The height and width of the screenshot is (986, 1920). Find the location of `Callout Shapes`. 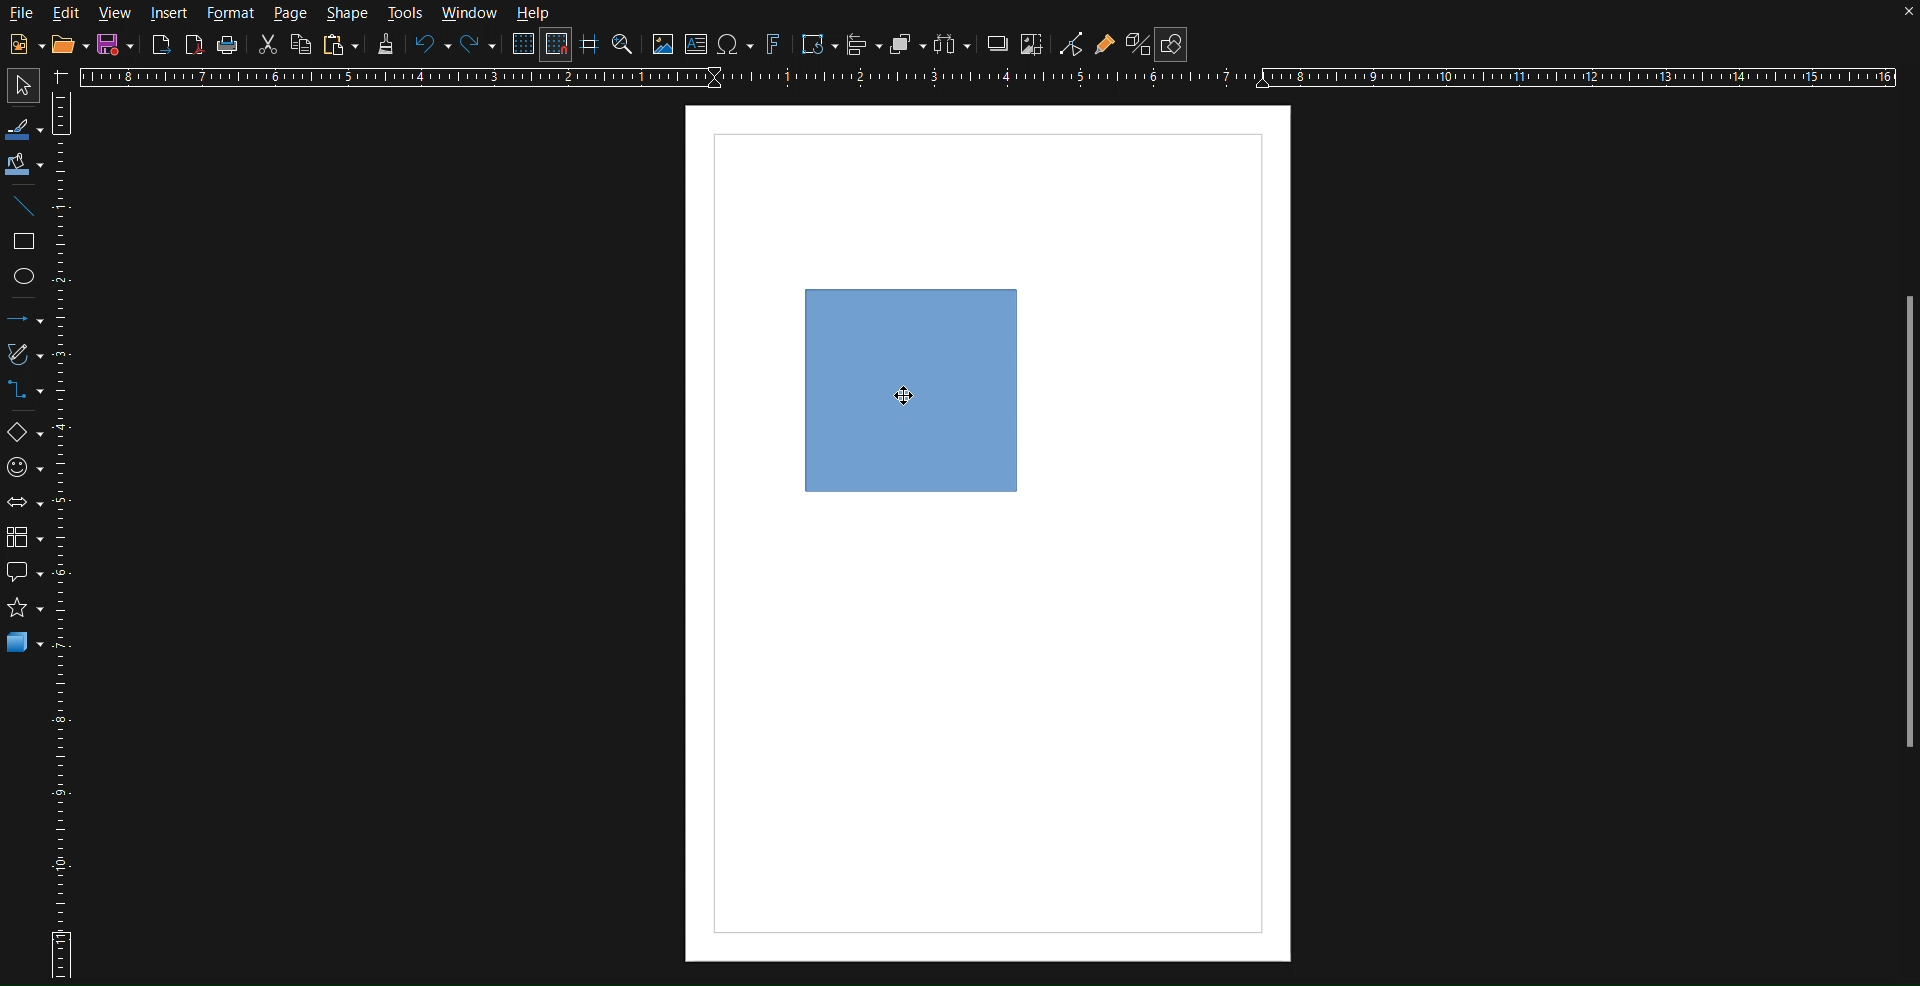

Callout Shapes is located at coordinates (23, 577).